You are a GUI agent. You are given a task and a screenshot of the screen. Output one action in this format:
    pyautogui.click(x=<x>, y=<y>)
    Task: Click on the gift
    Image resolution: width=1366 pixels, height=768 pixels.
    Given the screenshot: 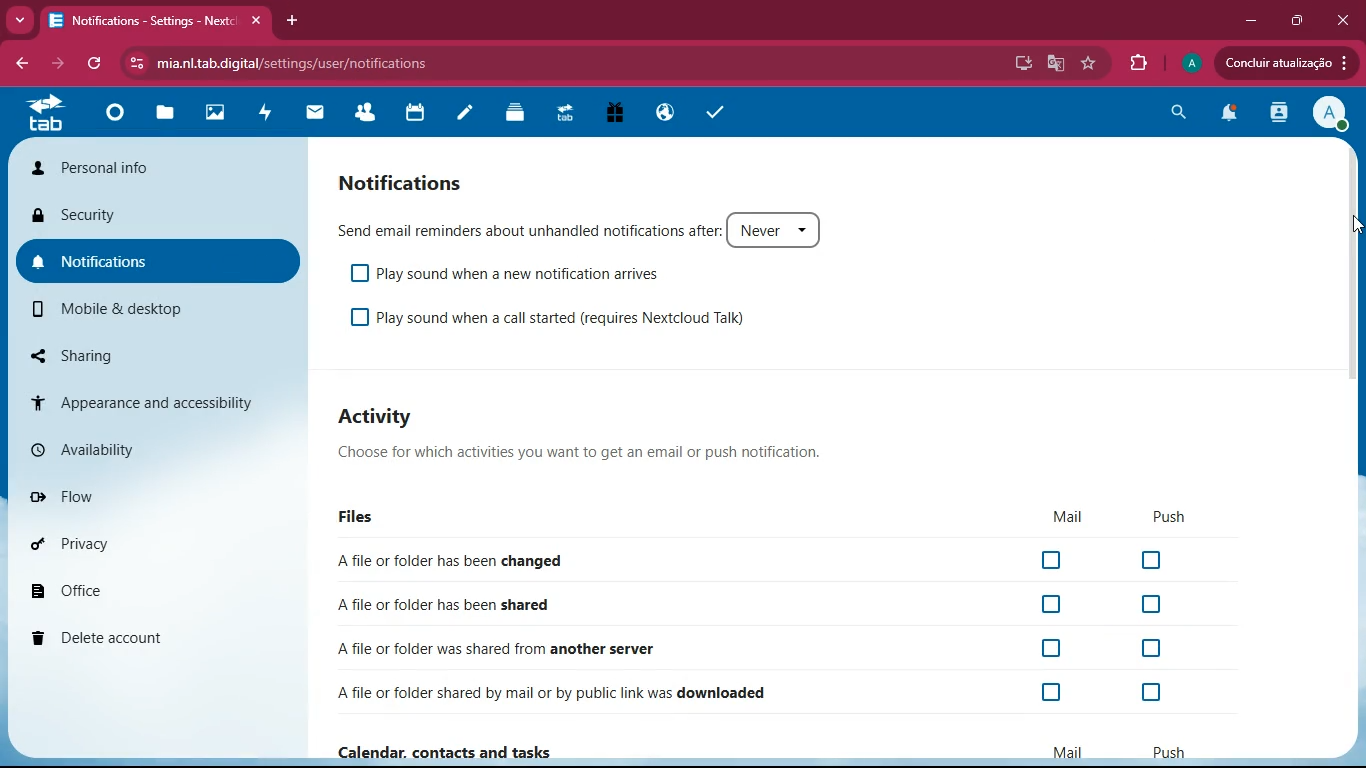 What is the action you would take?
    pyautogui.click(x=617, y=114)
    